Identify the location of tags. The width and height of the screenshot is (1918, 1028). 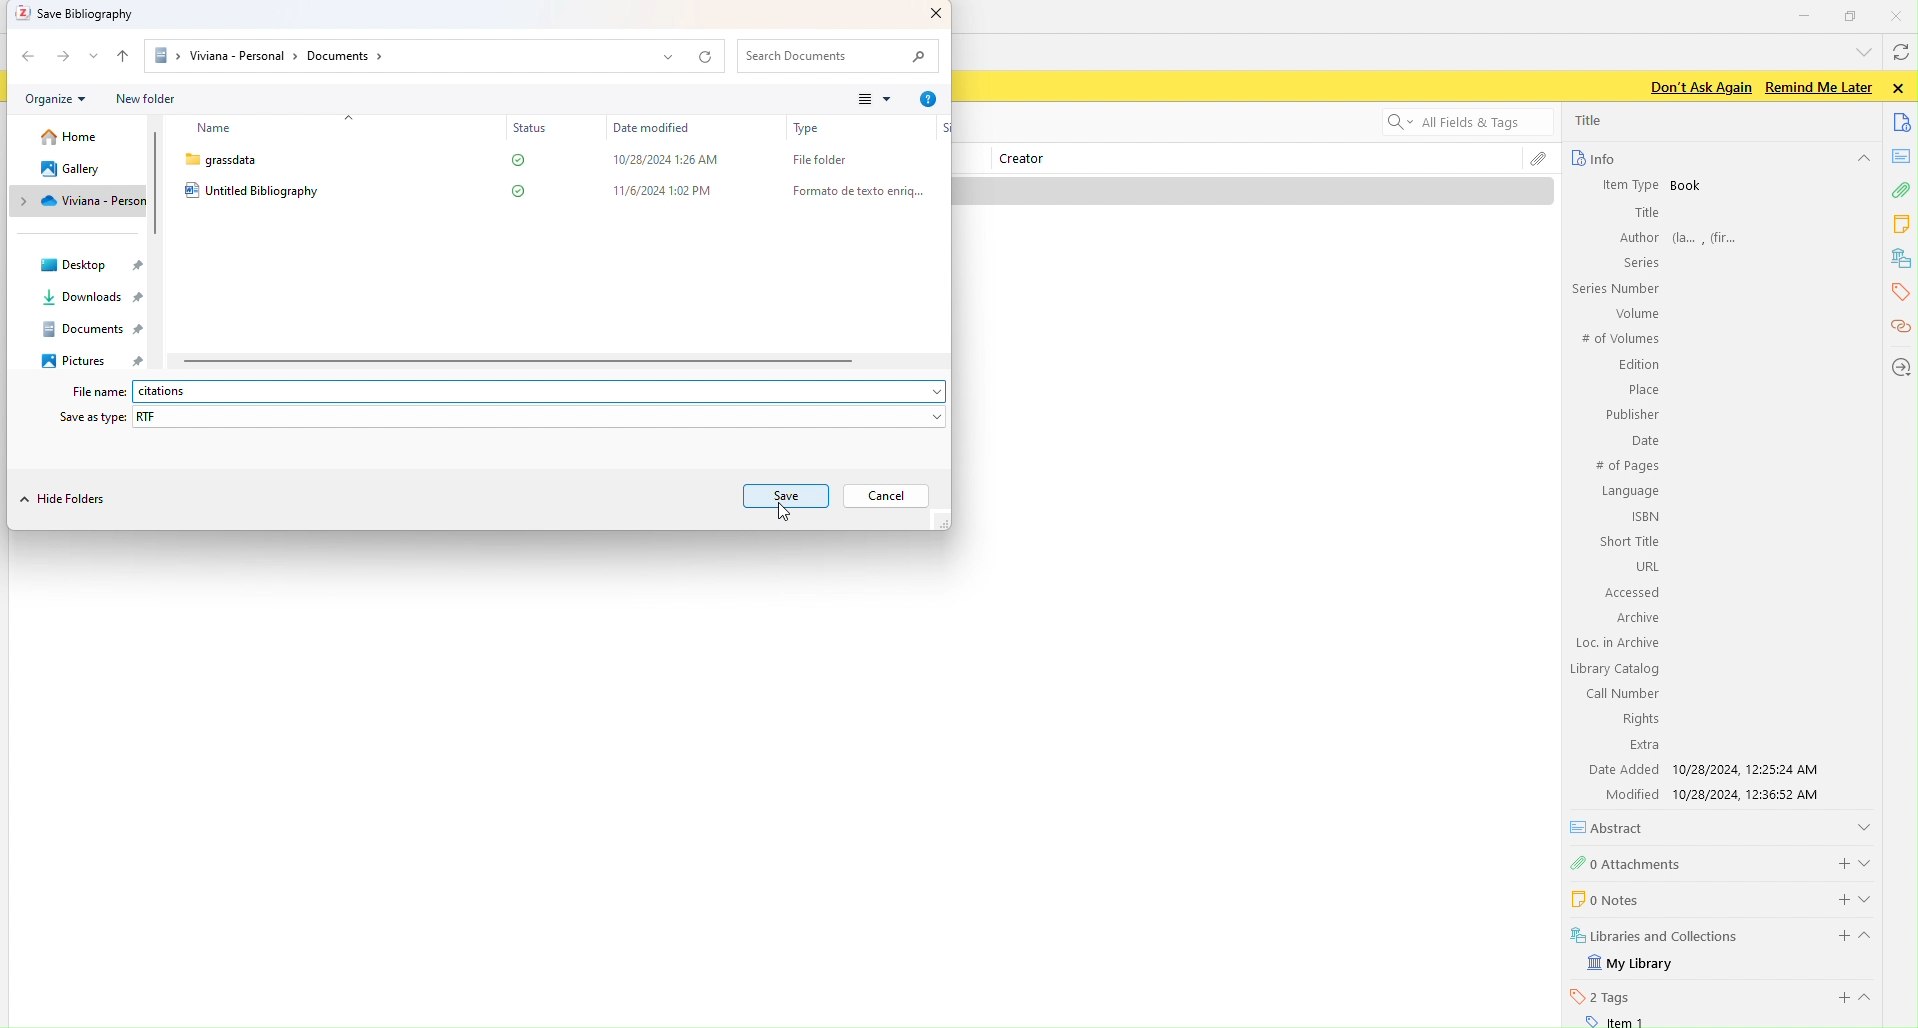
(1898, 292).